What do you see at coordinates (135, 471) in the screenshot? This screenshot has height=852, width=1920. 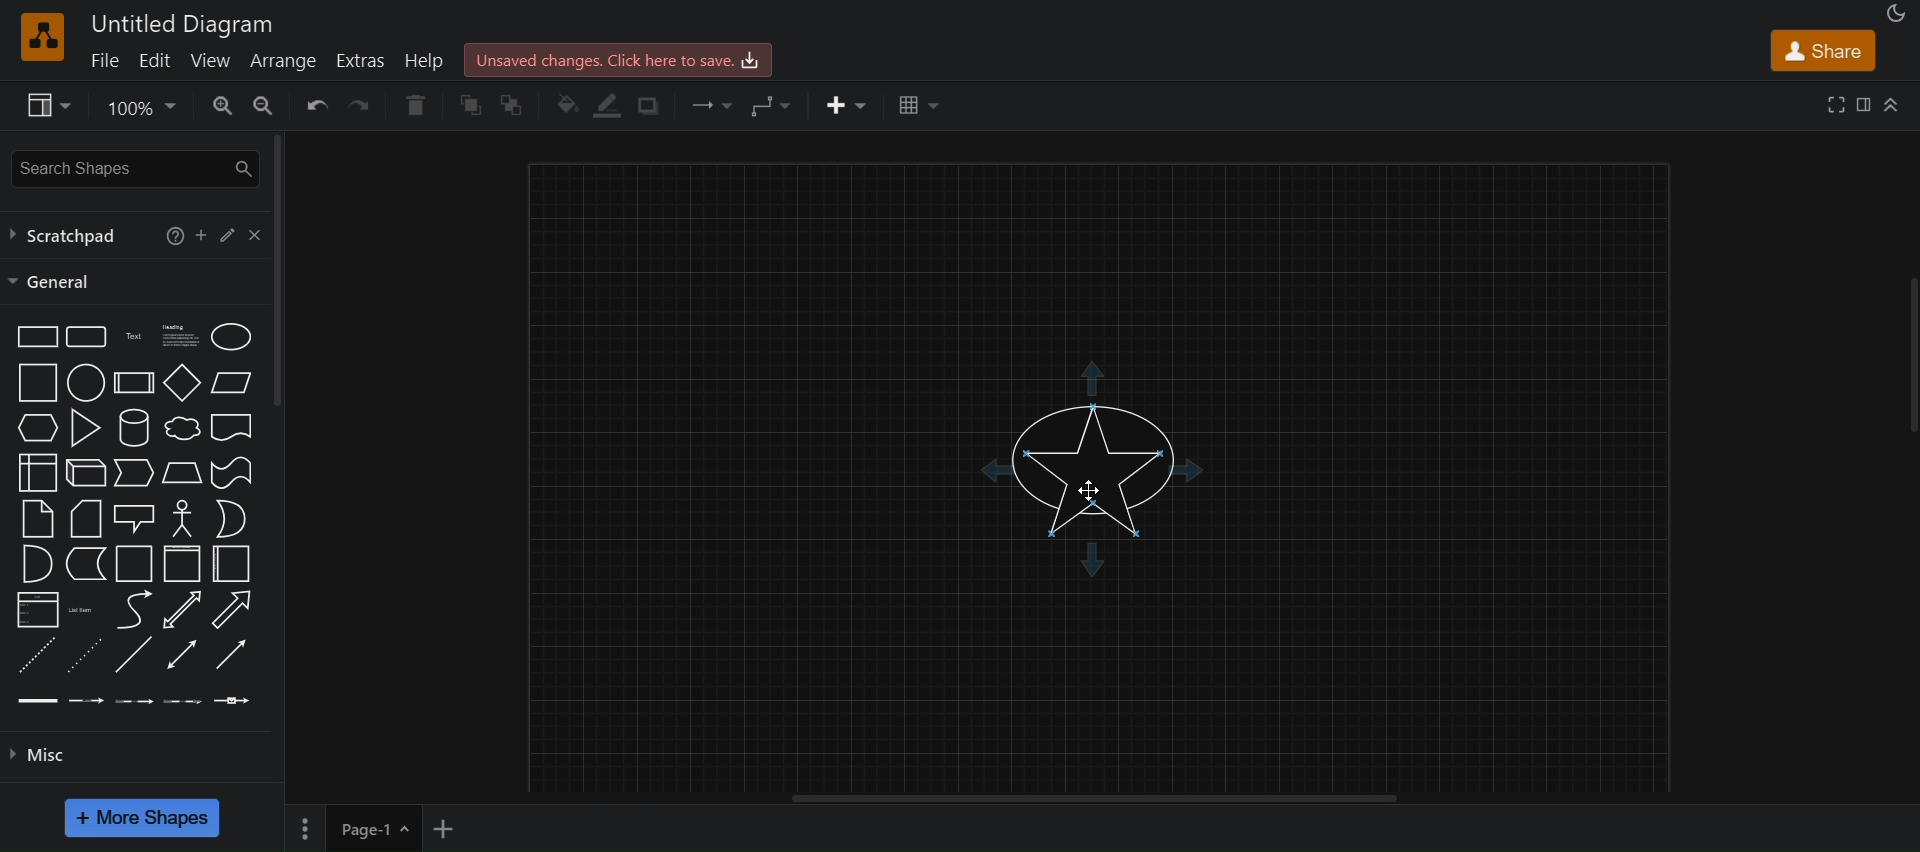 I see `step ` at bounding box center [135, 471].